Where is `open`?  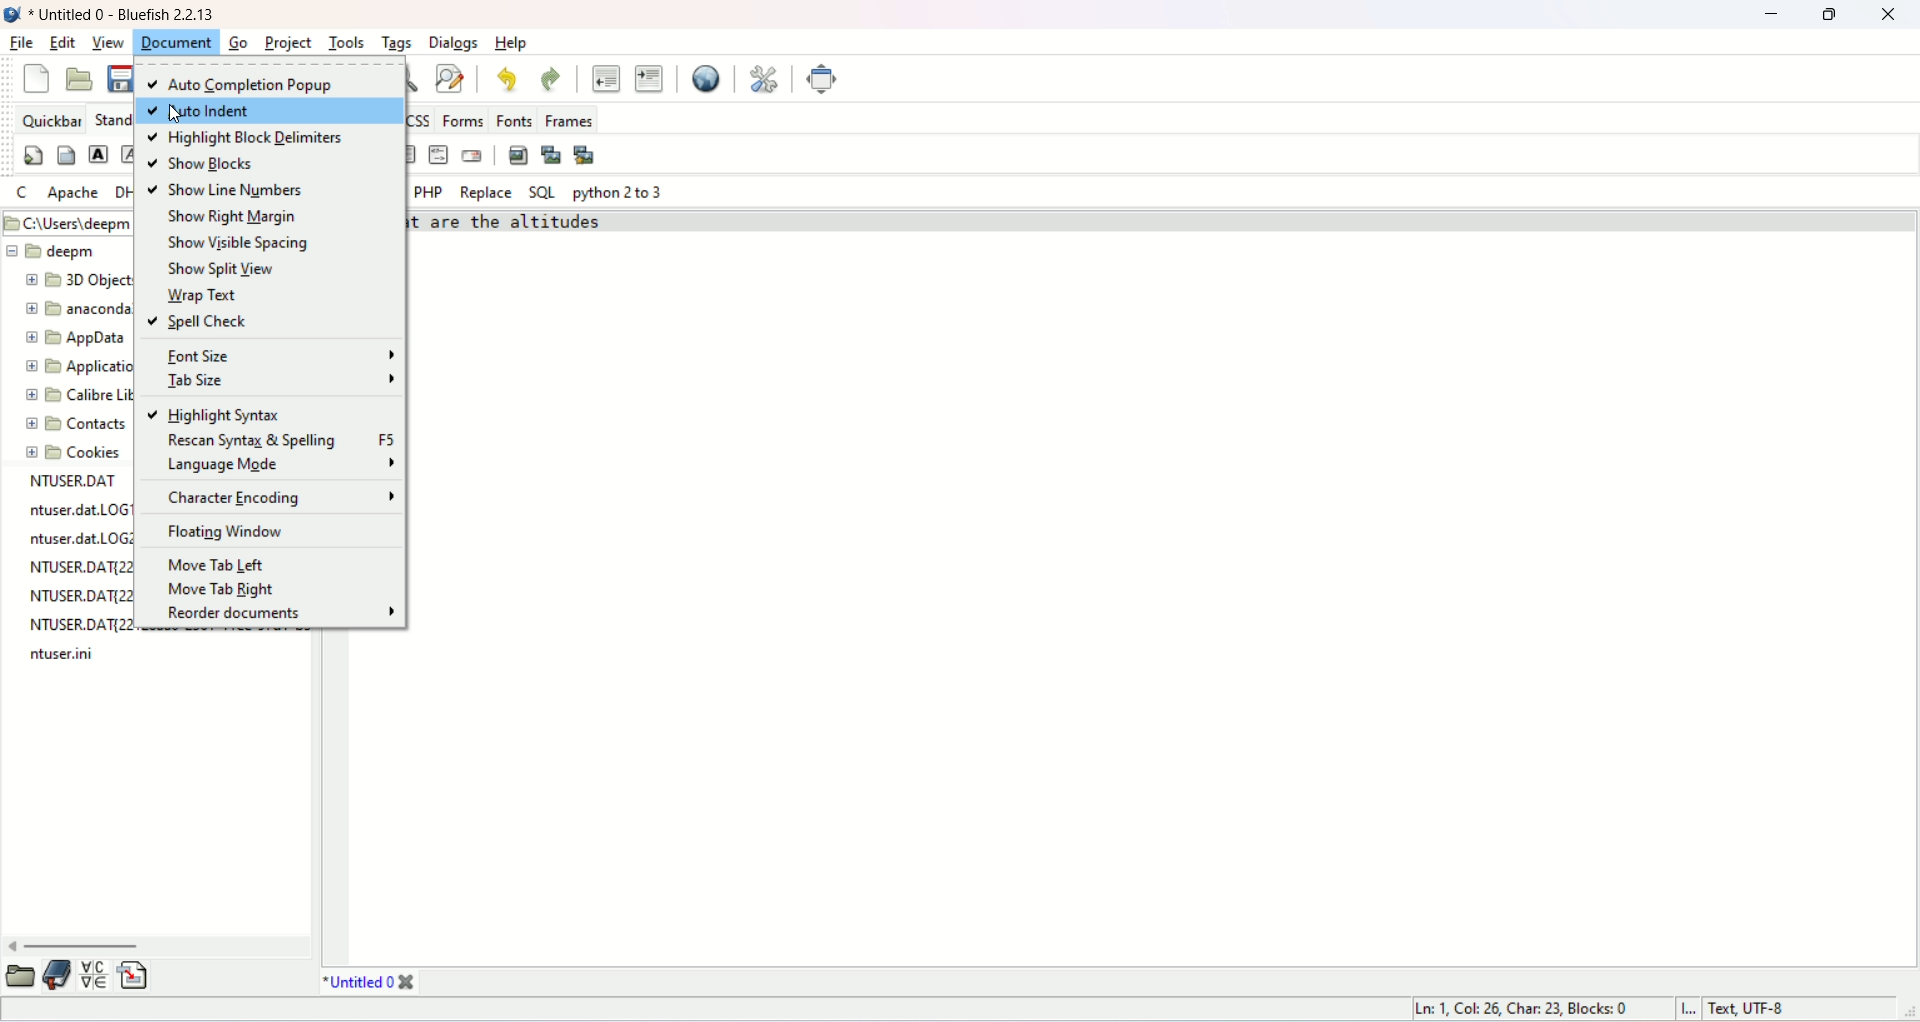 open is located at coordinates (80, 80).